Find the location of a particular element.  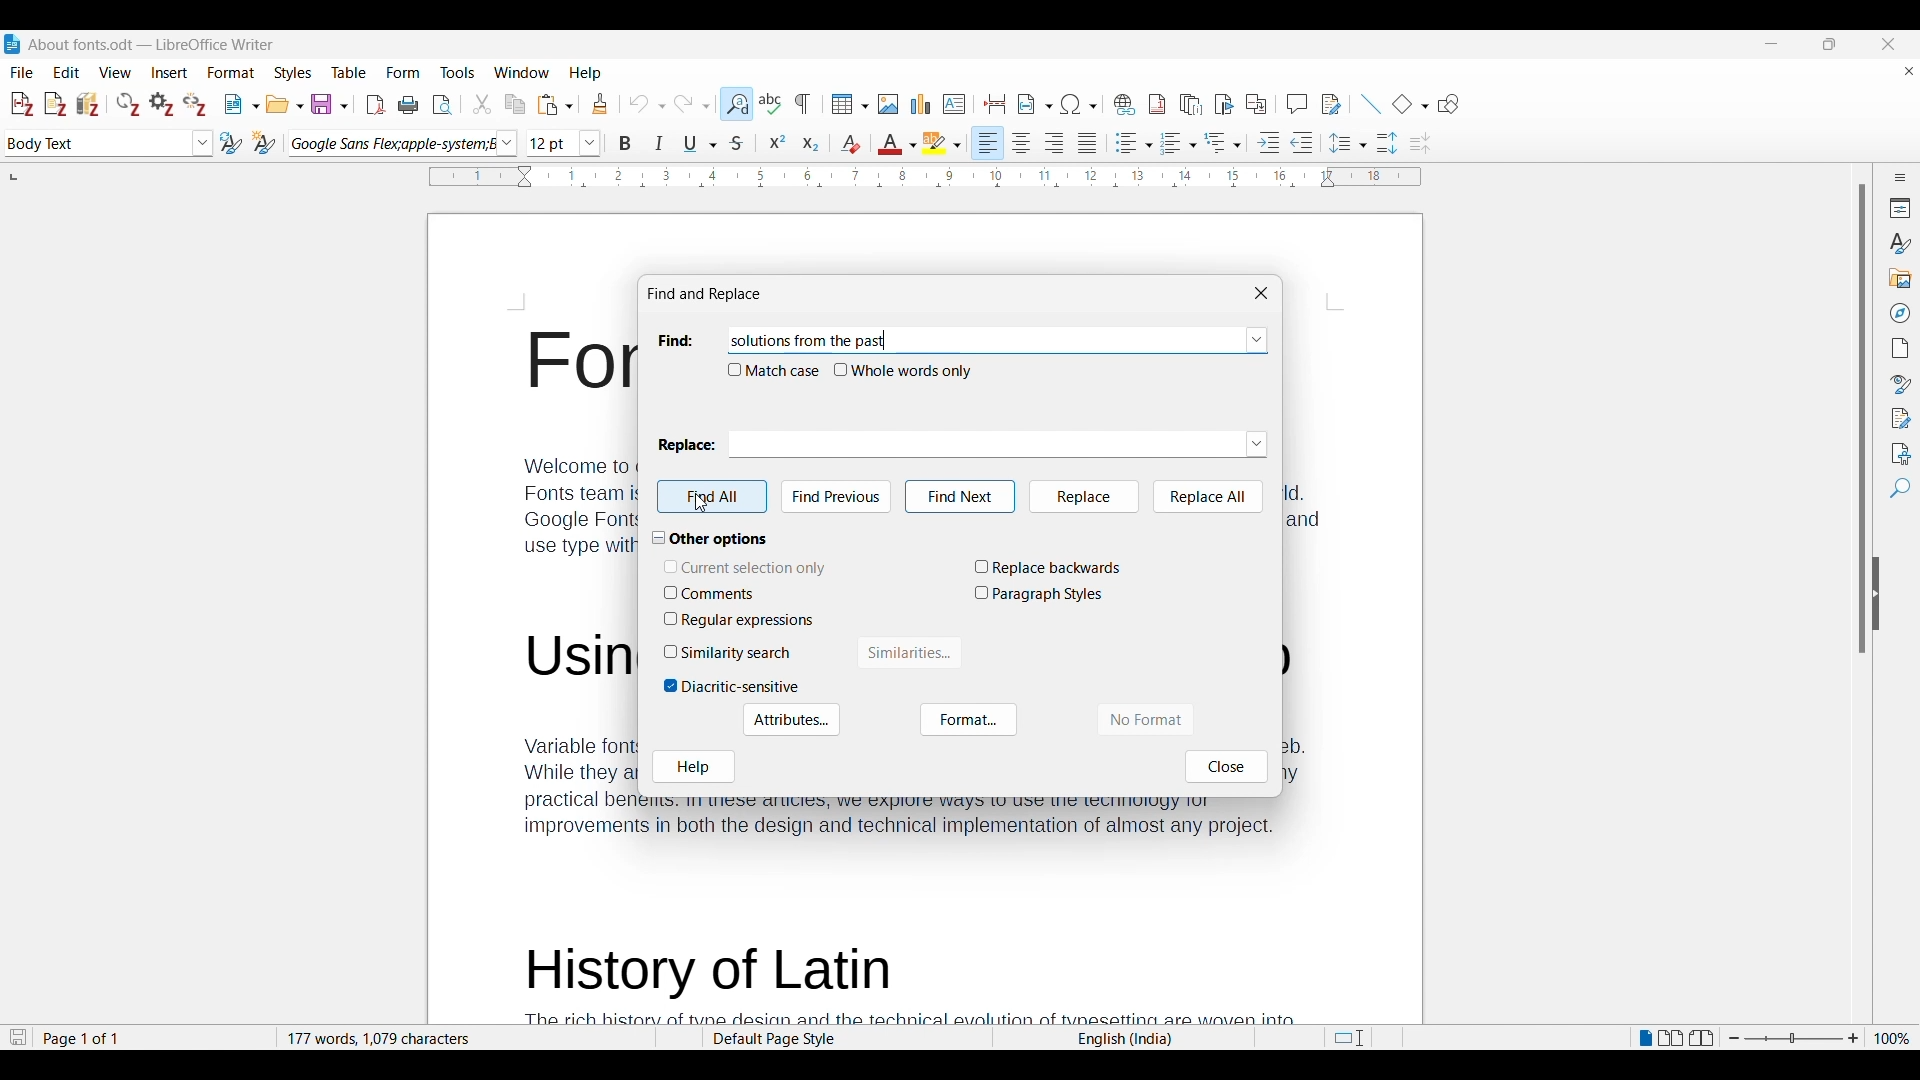

Insert menu is located at coordinates (170, 72).